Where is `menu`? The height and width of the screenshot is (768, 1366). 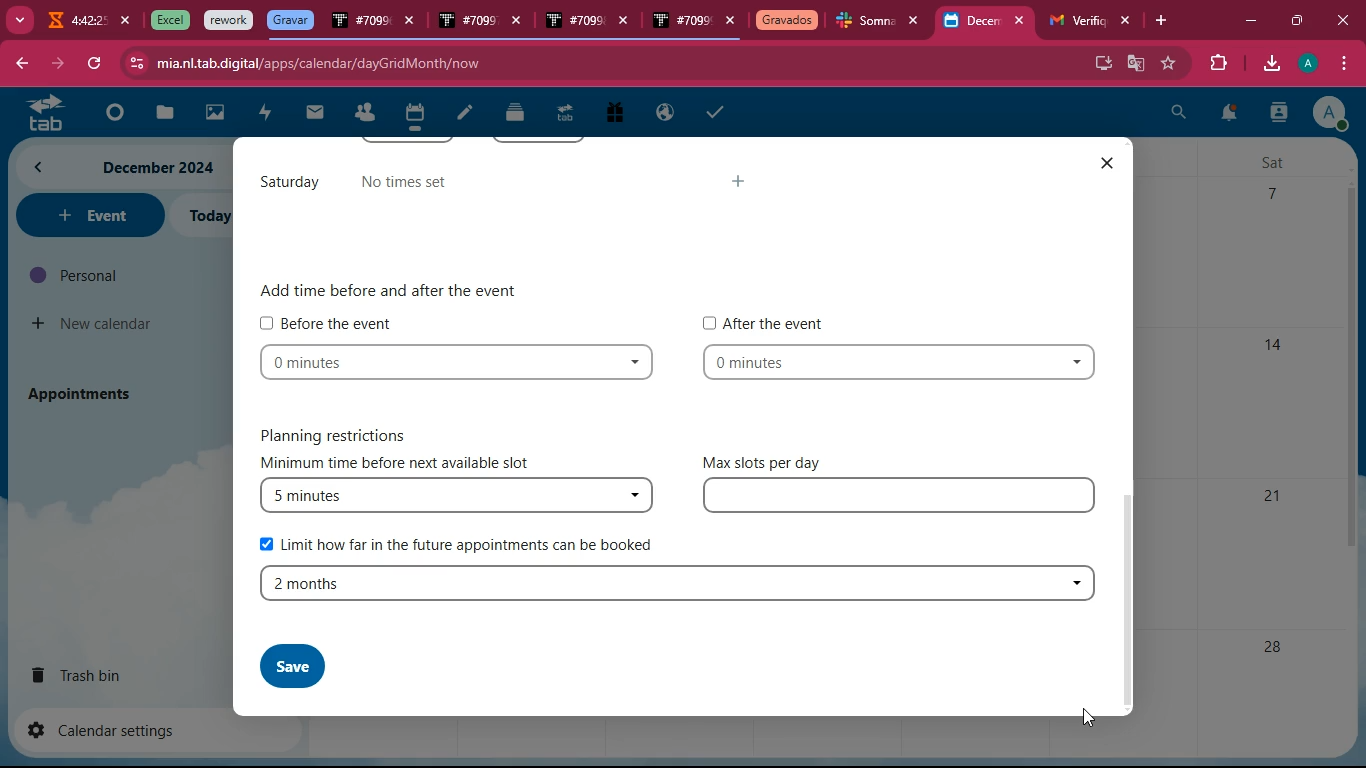 menu is located at coordinates (1341, 64).